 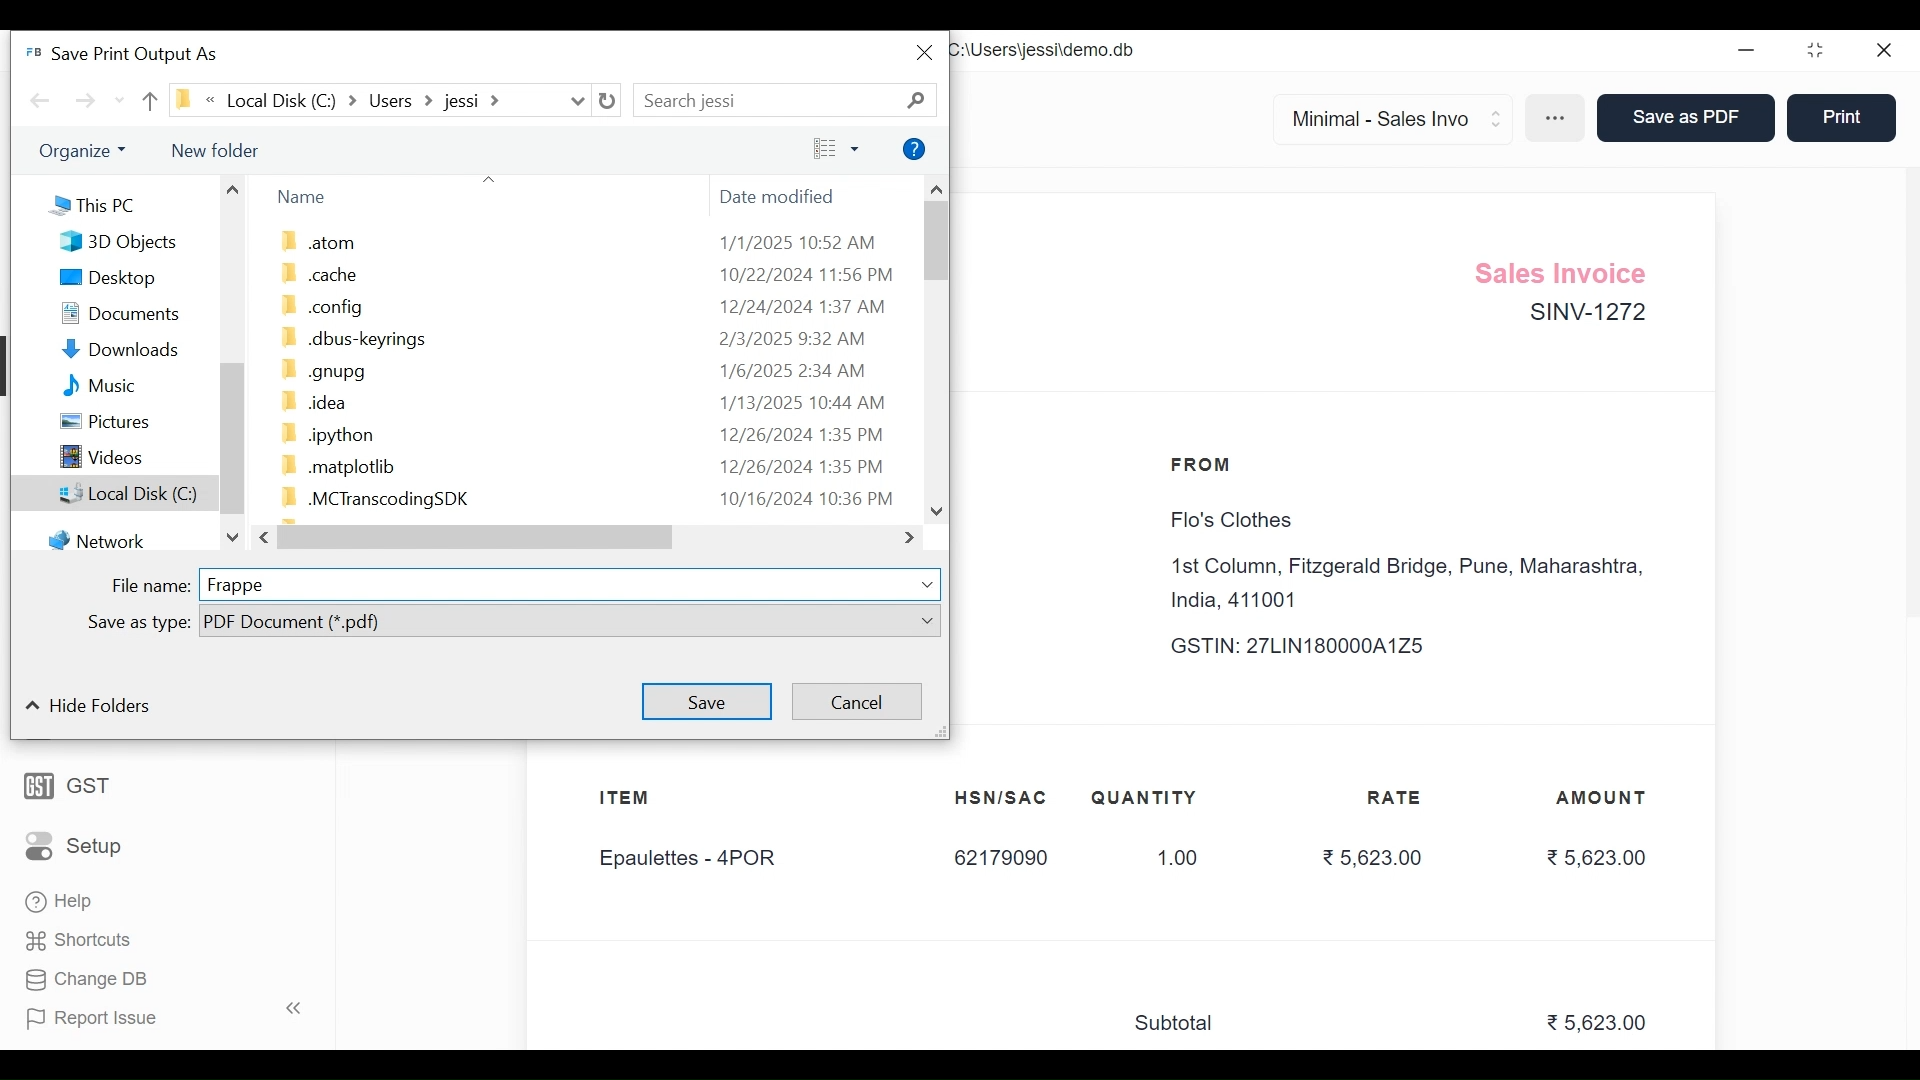 What do you see at coordinates (802, 434) in the screenshot?
I see `12/26/2024 1:35 PM` at bounding box center [802, 434].